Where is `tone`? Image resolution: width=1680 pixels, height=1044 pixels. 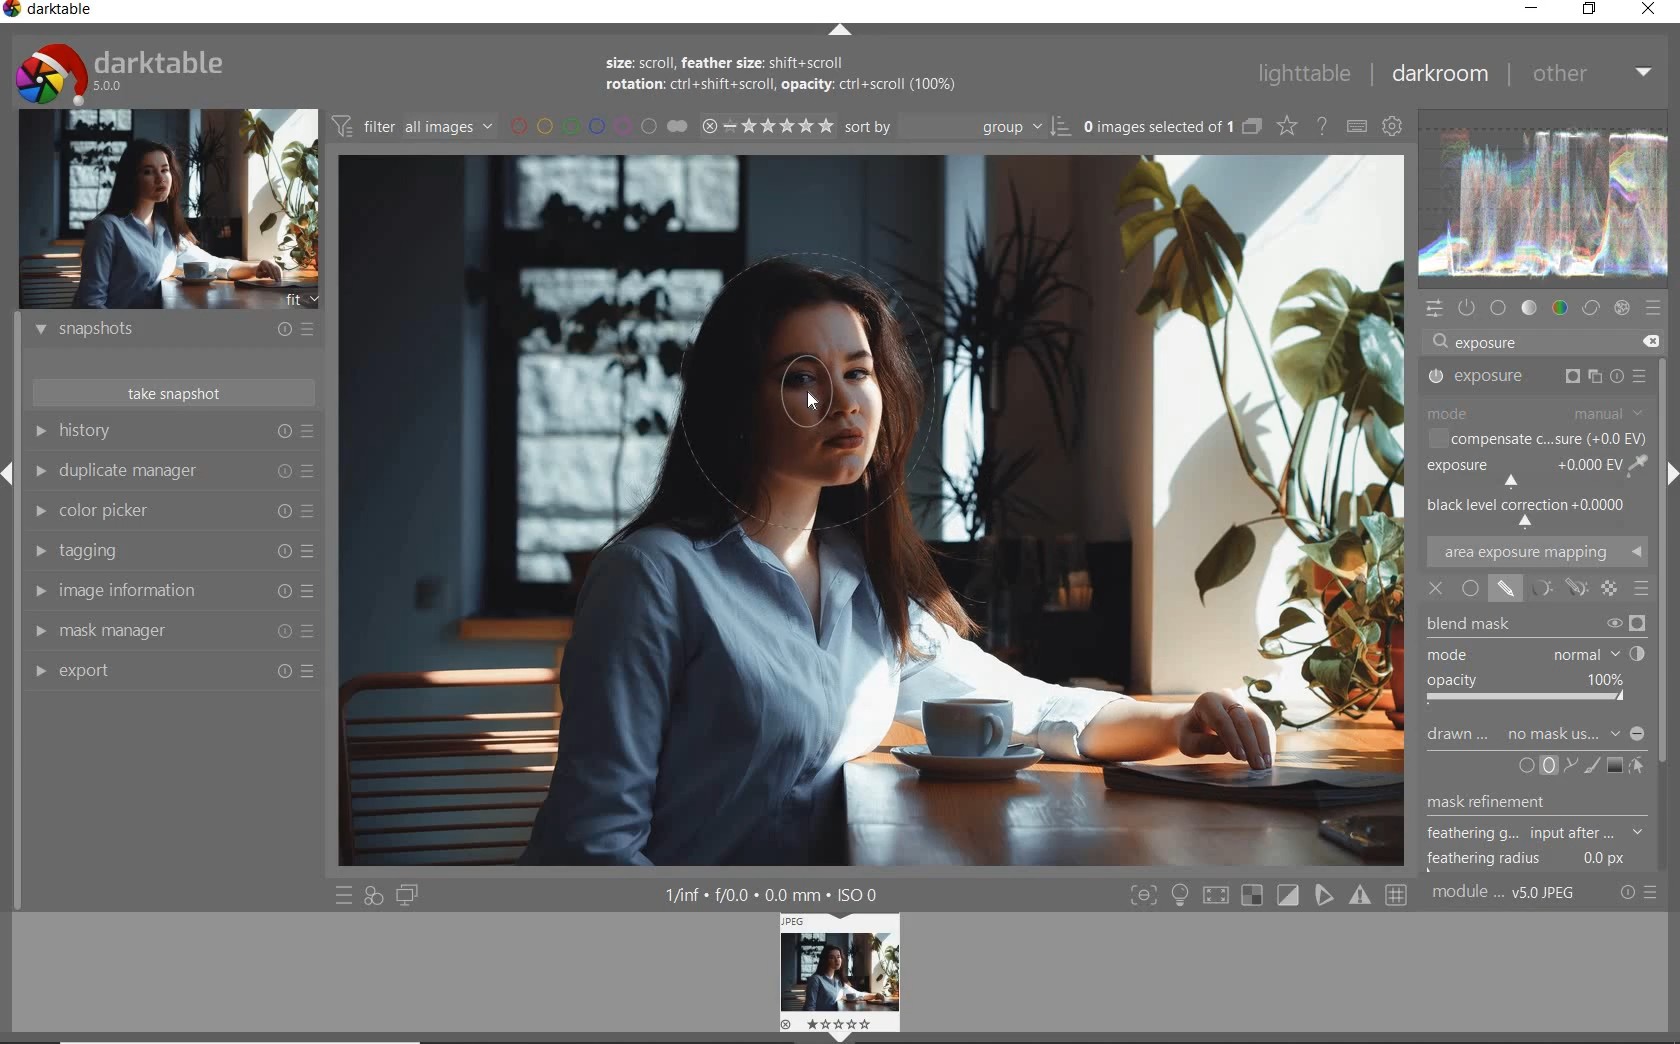
tone is located at coordinates (1529, 307).